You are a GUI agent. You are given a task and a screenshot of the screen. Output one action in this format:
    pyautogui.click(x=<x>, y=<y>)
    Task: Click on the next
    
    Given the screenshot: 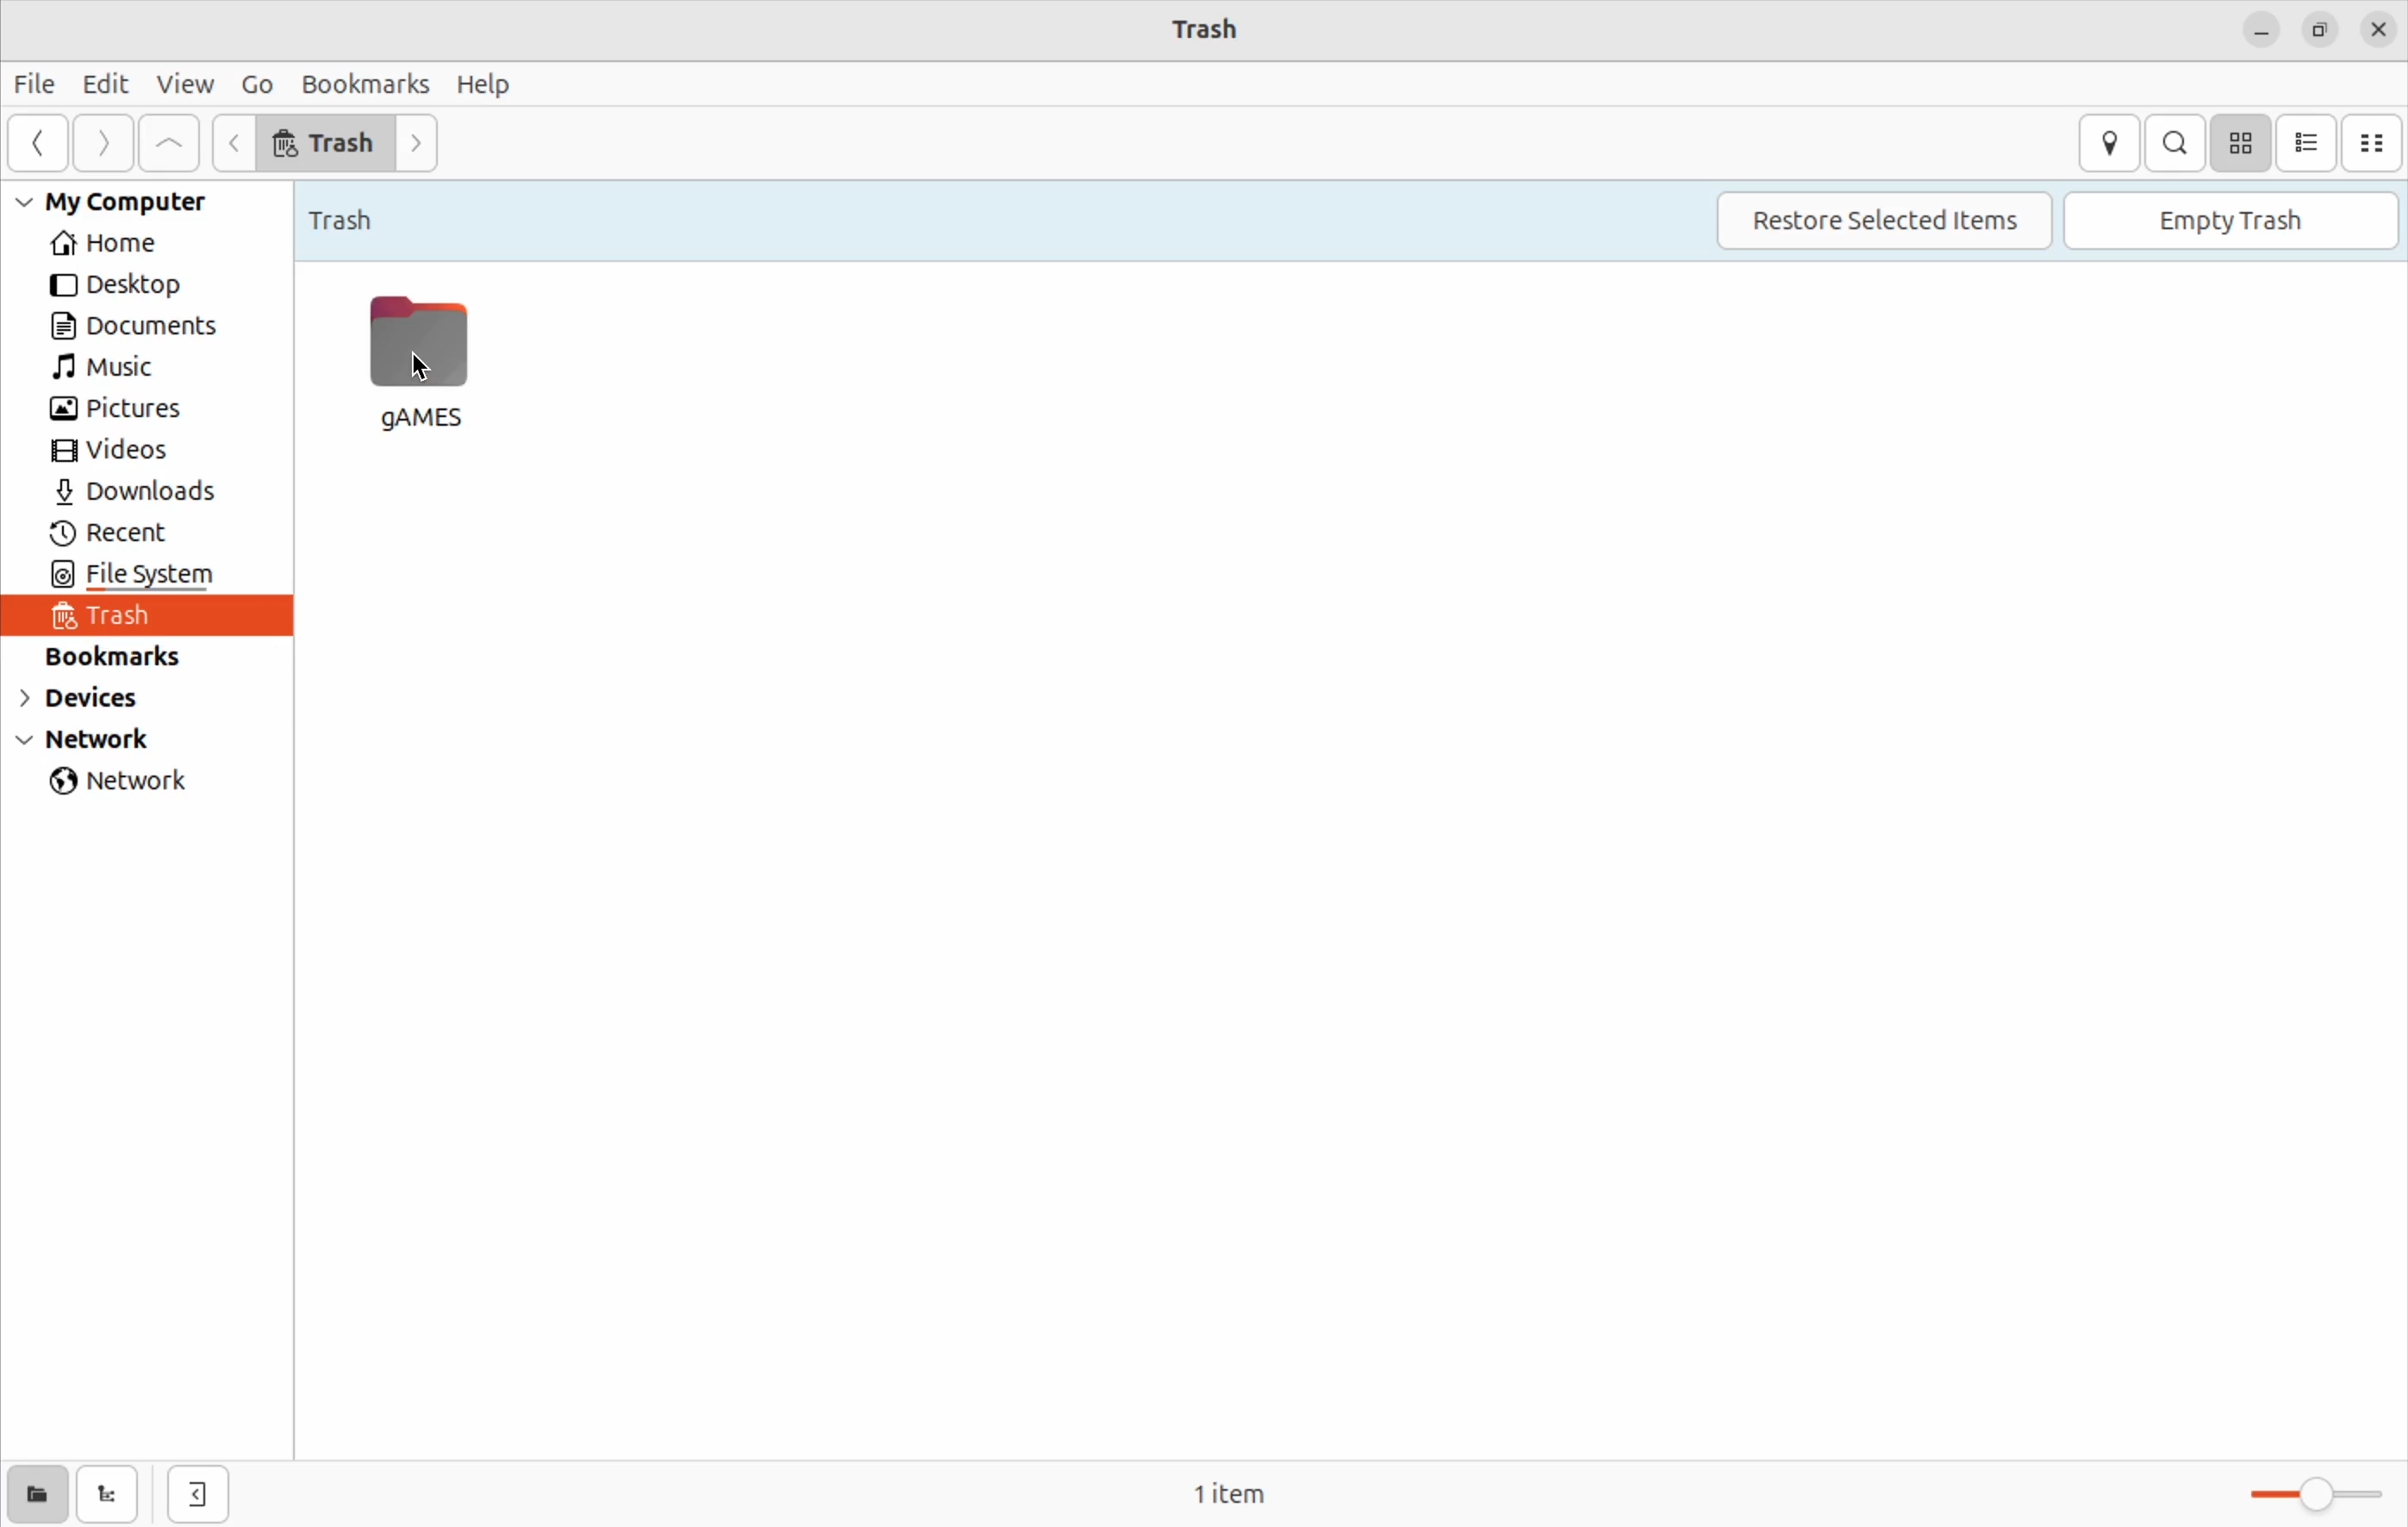 What is the action you would take?
    pyautogui.click(x=103, y=144)
    